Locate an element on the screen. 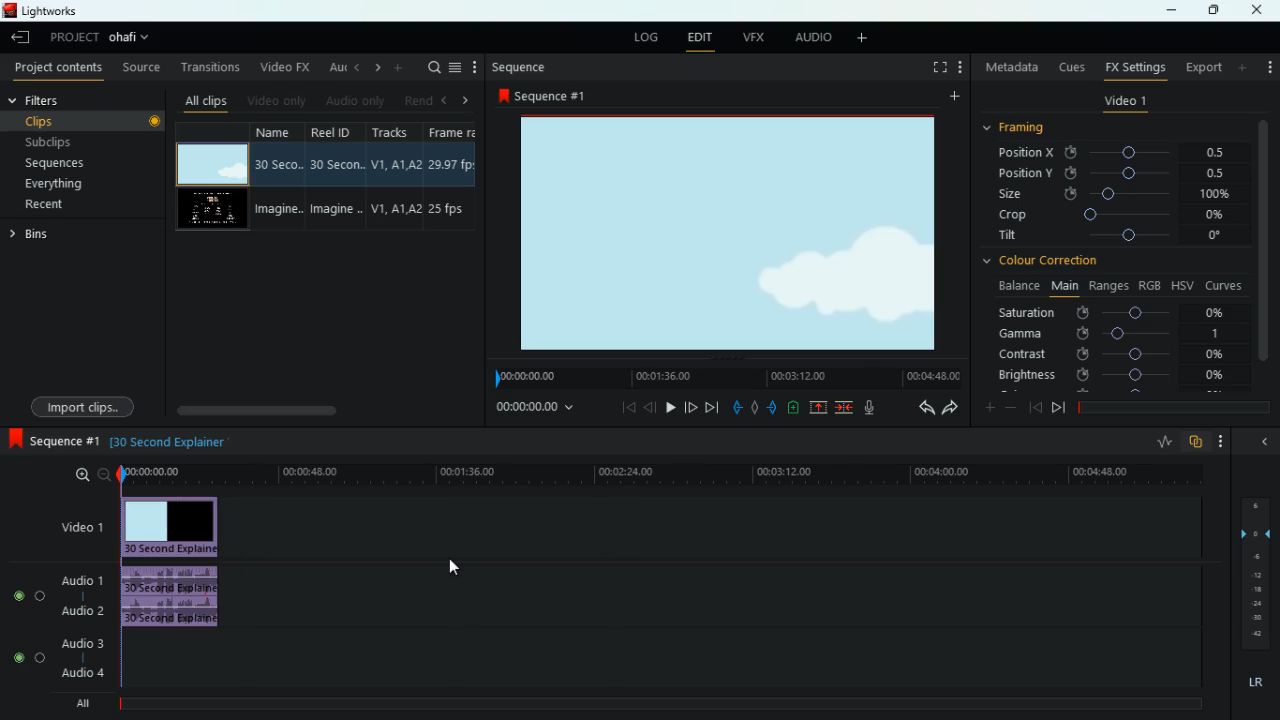 The height and width of the screenshot is (720, 1280). 0 (layer) is located at coordinates (1252, 531).